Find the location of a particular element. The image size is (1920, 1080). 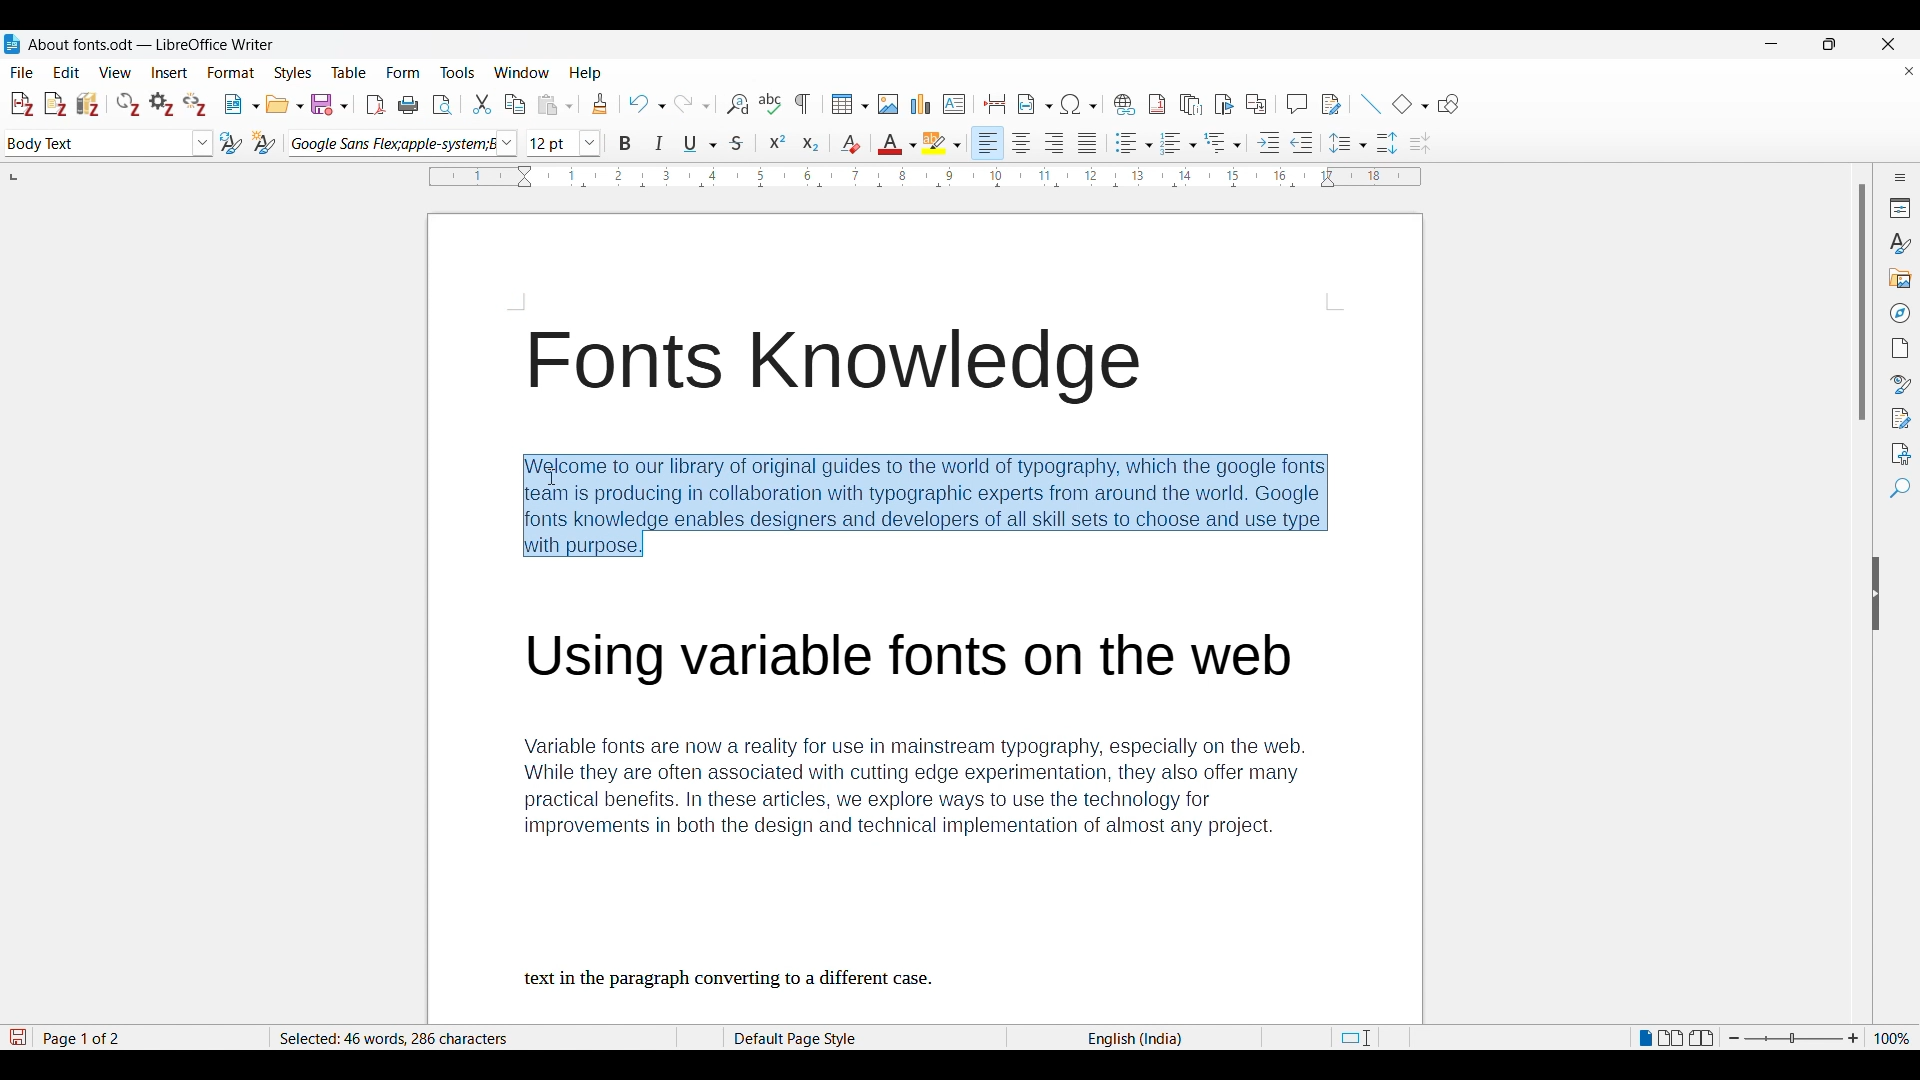

Standard selection is located at coordinates (1354, 1038).